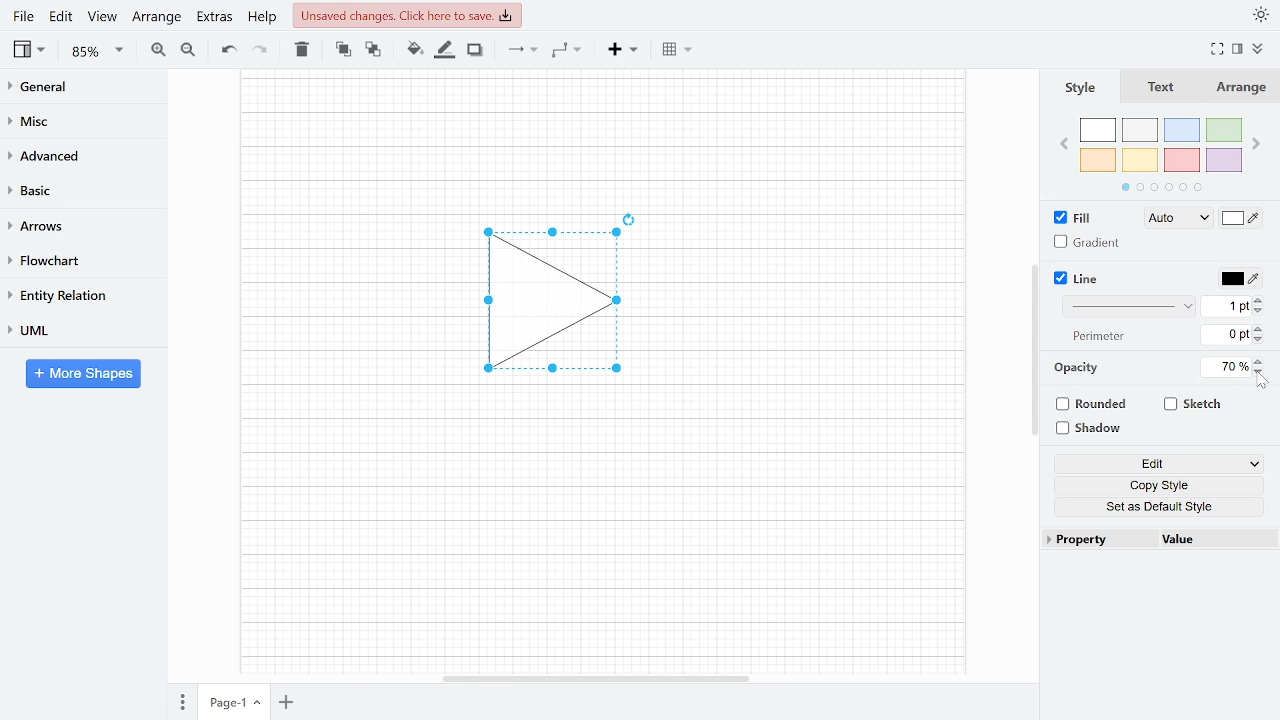  Describe the element at coordinates (598, 678) in the screenshot. I see `Horizontal scrollbar` at that location.